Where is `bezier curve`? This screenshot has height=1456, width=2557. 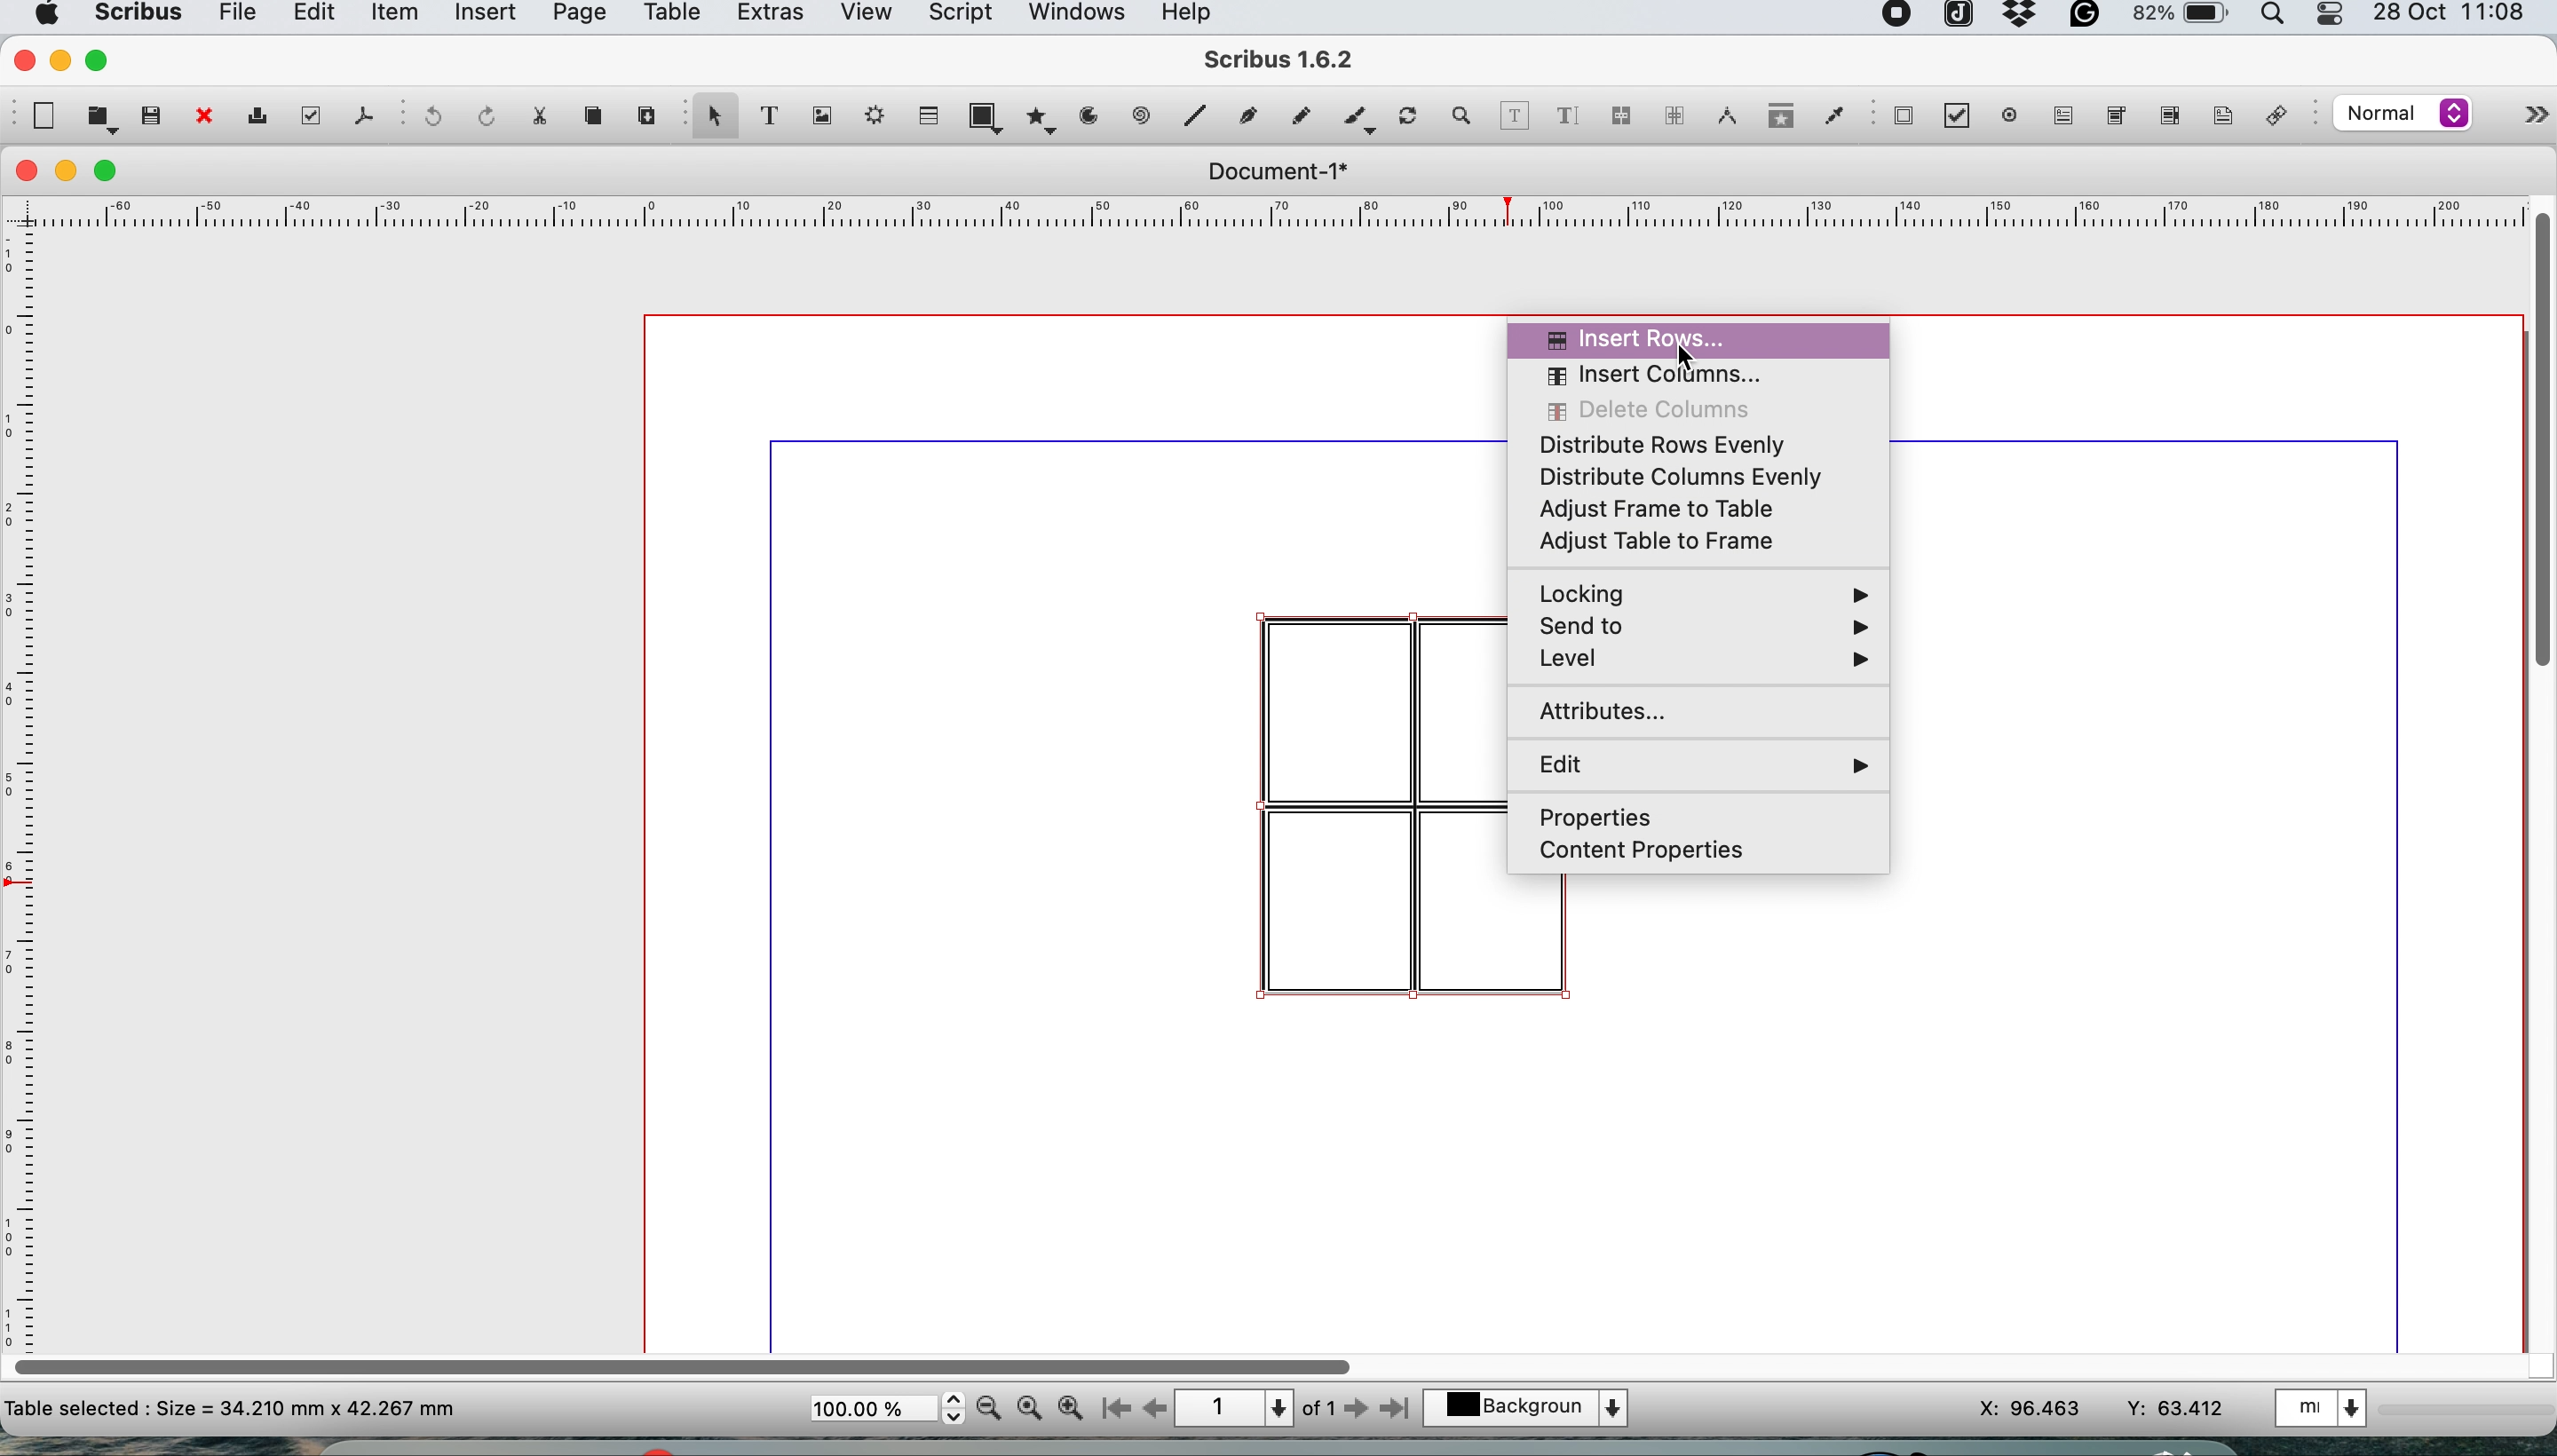 bezier curve is located at coordinates (1246, 120).